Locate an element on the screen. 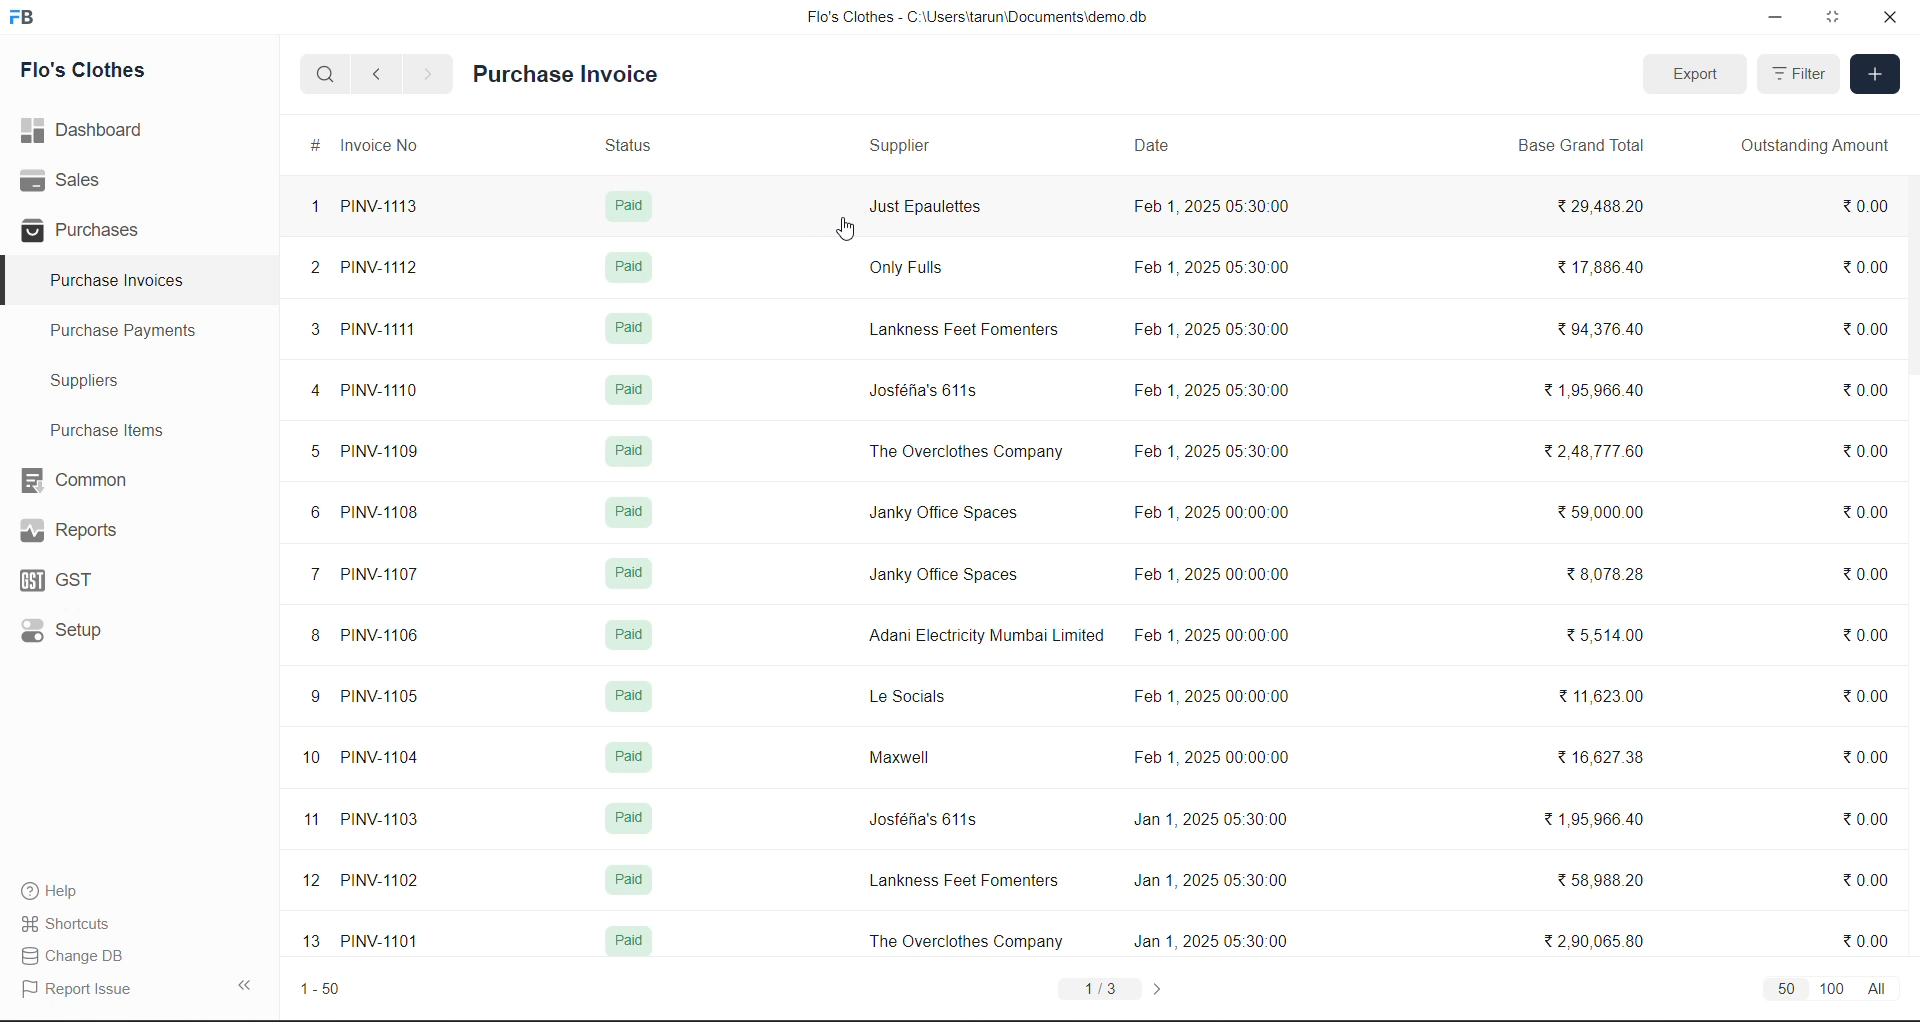  search is located at coordinates (328, 74).